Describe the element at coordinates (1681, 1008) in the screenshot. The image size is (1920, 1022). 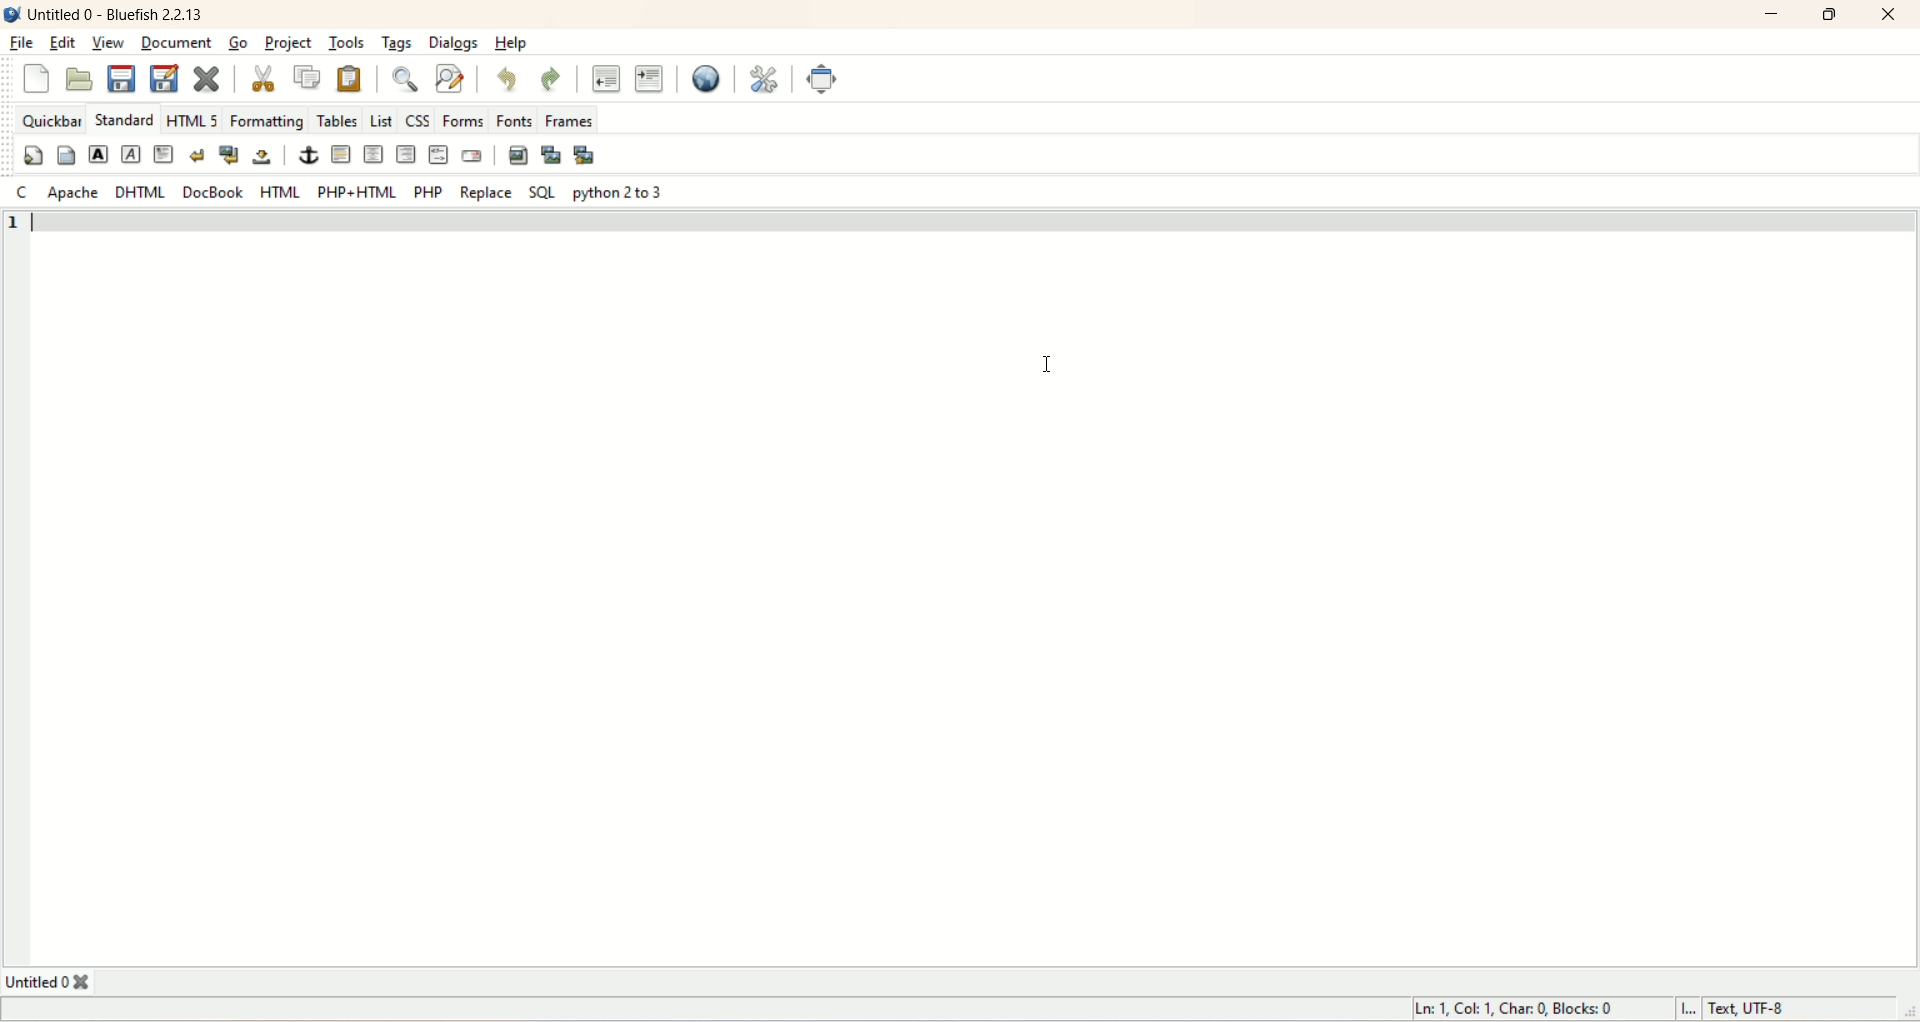
I see `I` at that location.